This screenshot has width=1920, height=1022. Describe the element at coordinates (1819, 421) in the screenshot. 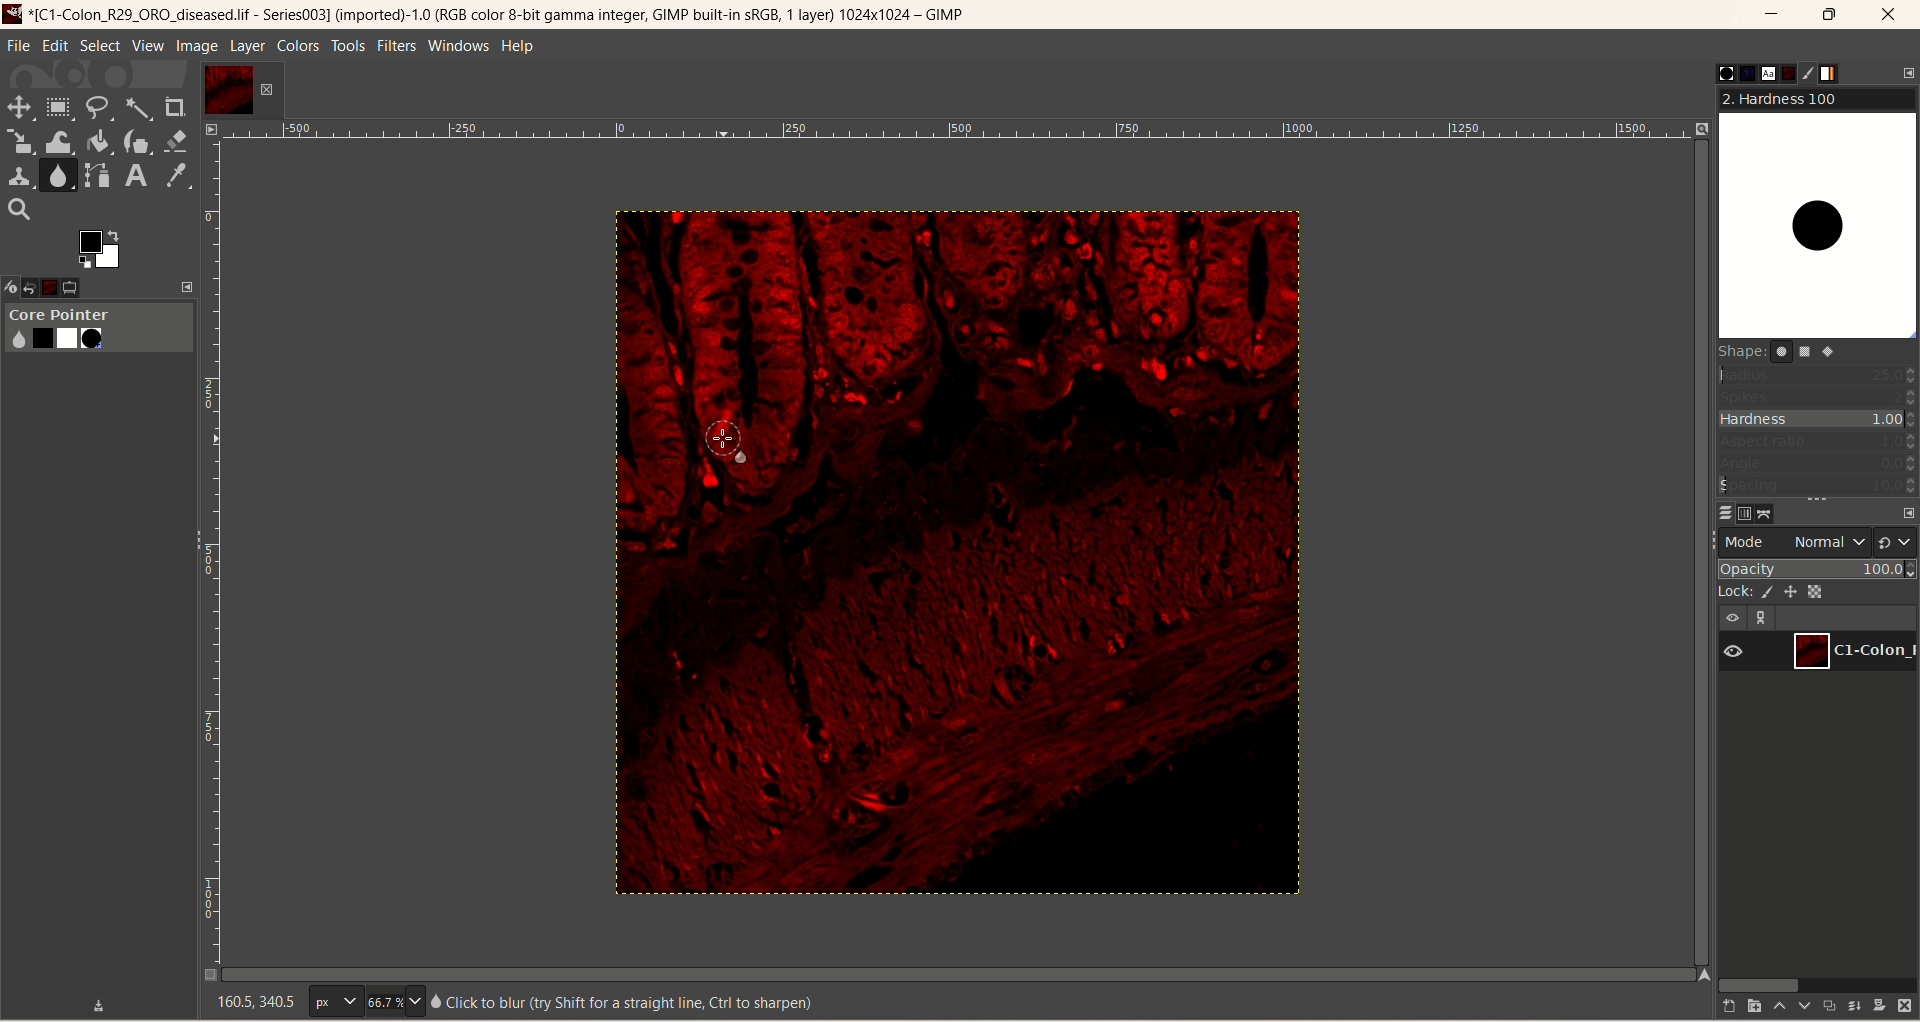

I see `hardness` at that location.